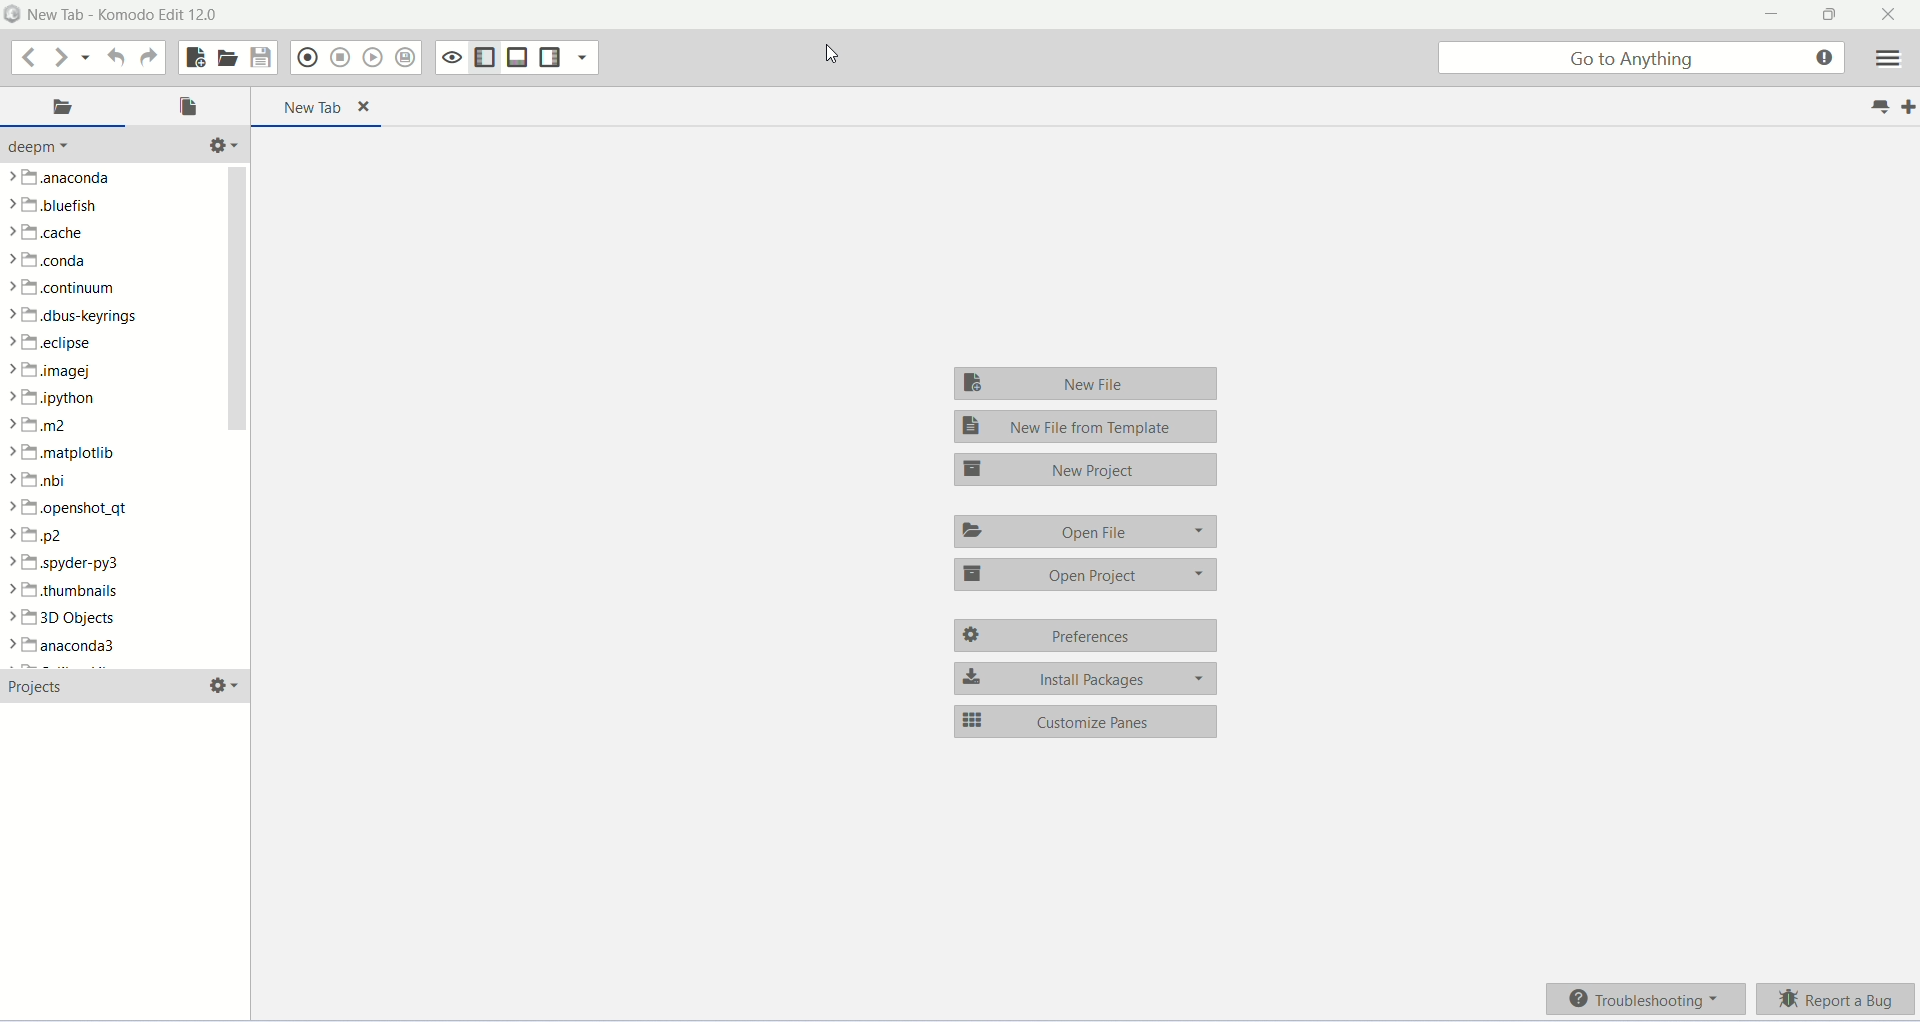 The image size is (1920, 1022). I want to click on report a bug, so click(1840, 998).